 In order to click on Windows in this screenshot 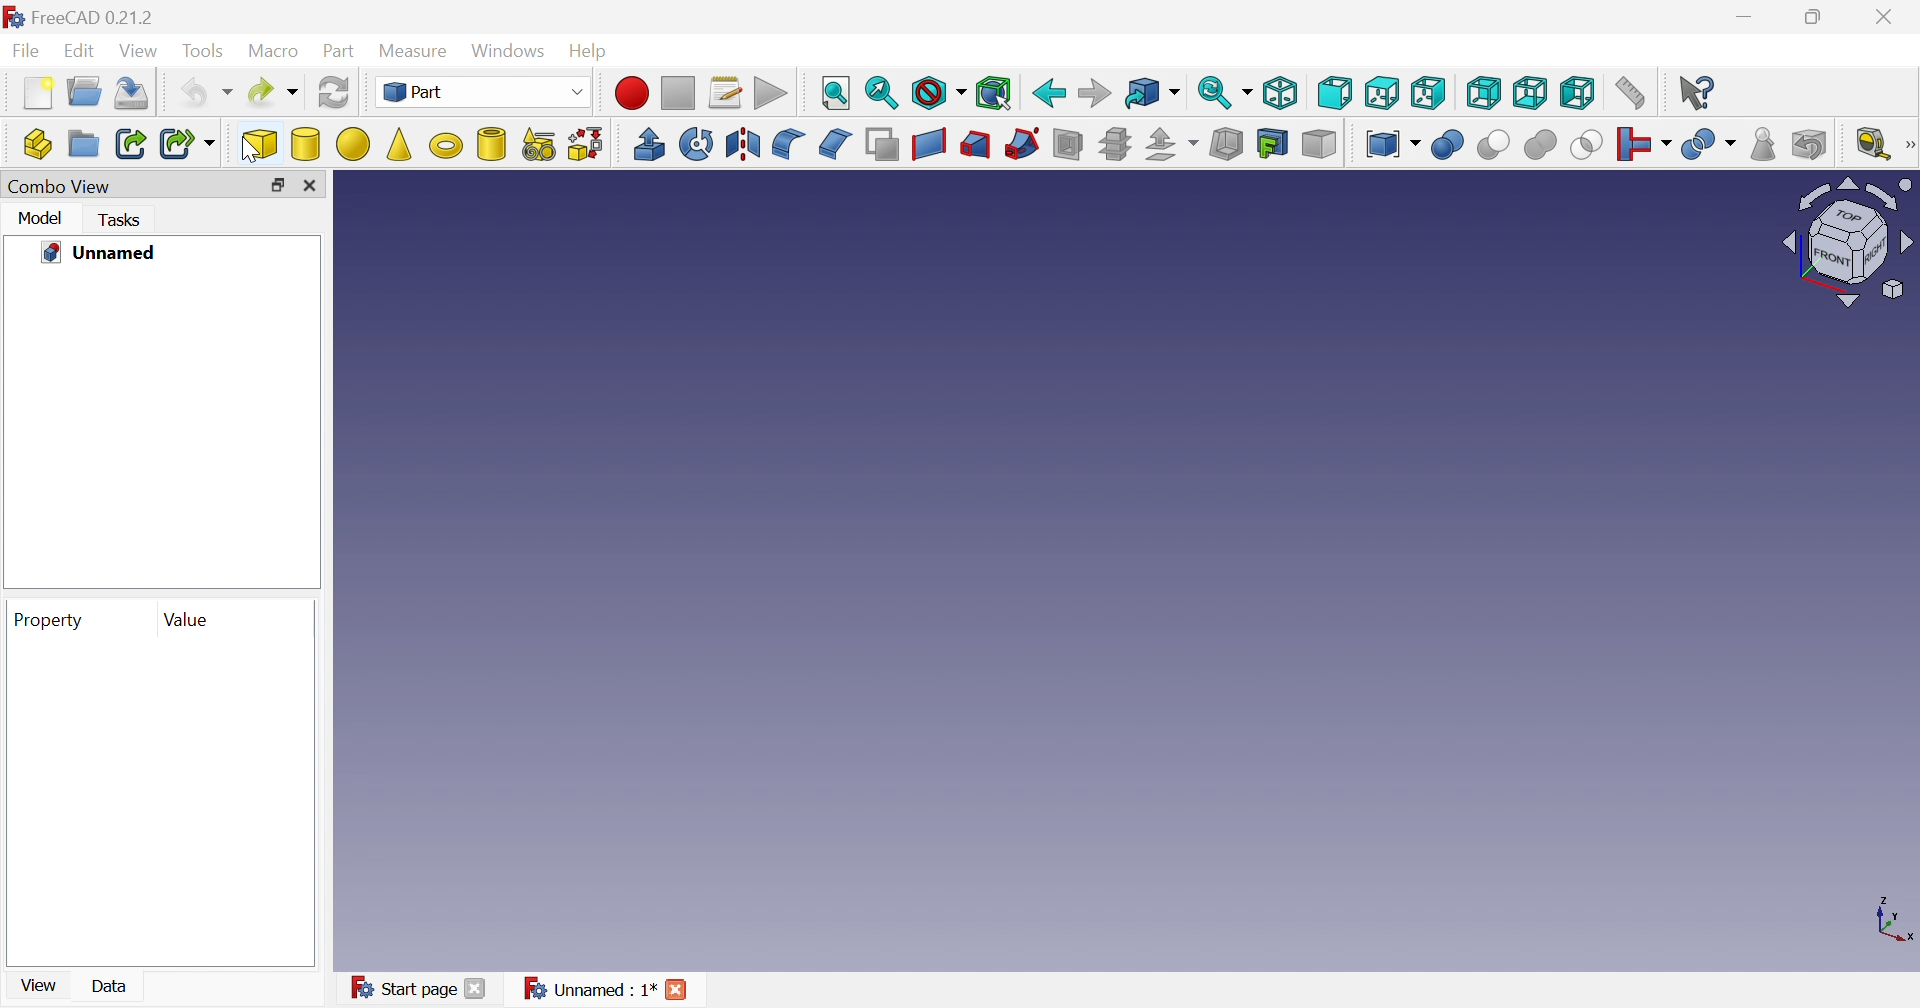, I will do `click(509, 53)`.